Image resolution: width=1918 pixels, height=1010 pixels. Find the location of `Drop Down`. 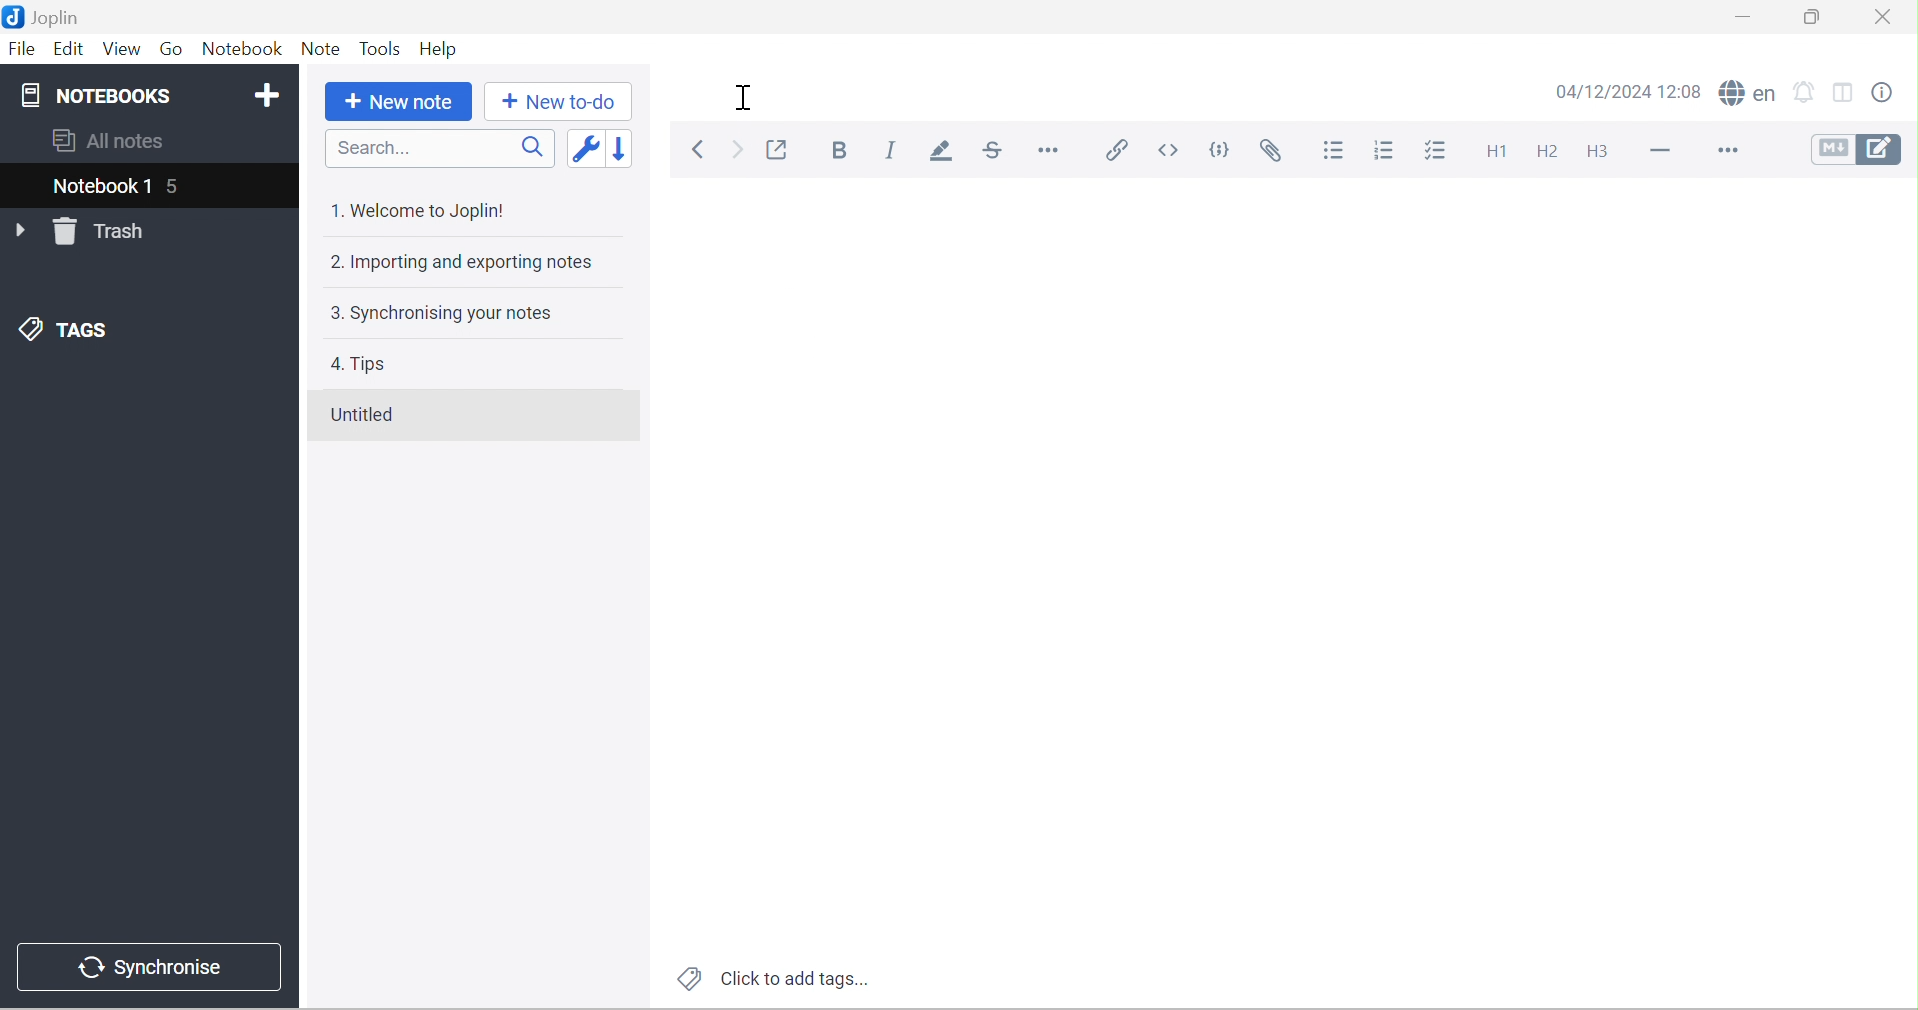

Drop Down is located at coordinates (22, 231).